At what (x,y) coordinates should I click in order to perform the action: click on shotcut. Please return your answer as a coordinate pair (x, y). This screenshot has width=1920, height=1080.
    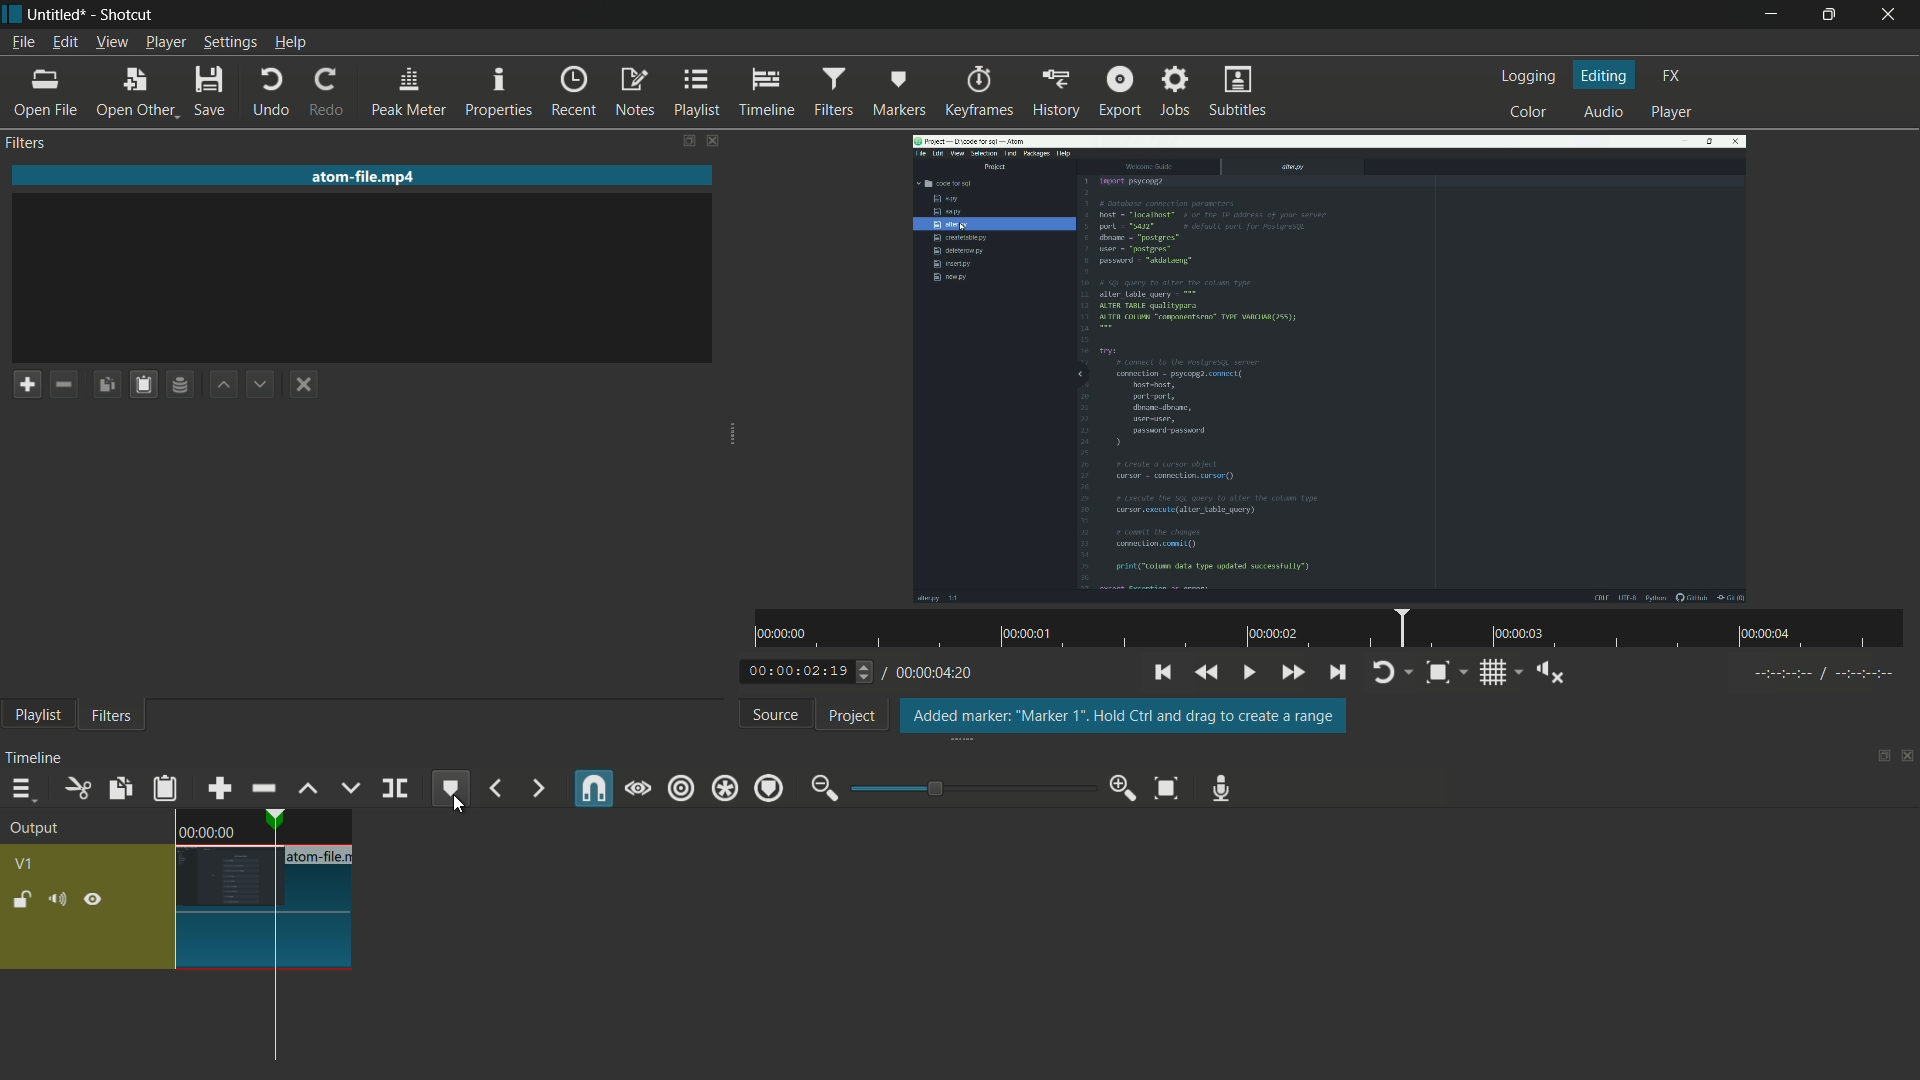
    Looking at the image, I should click on (128, 13).